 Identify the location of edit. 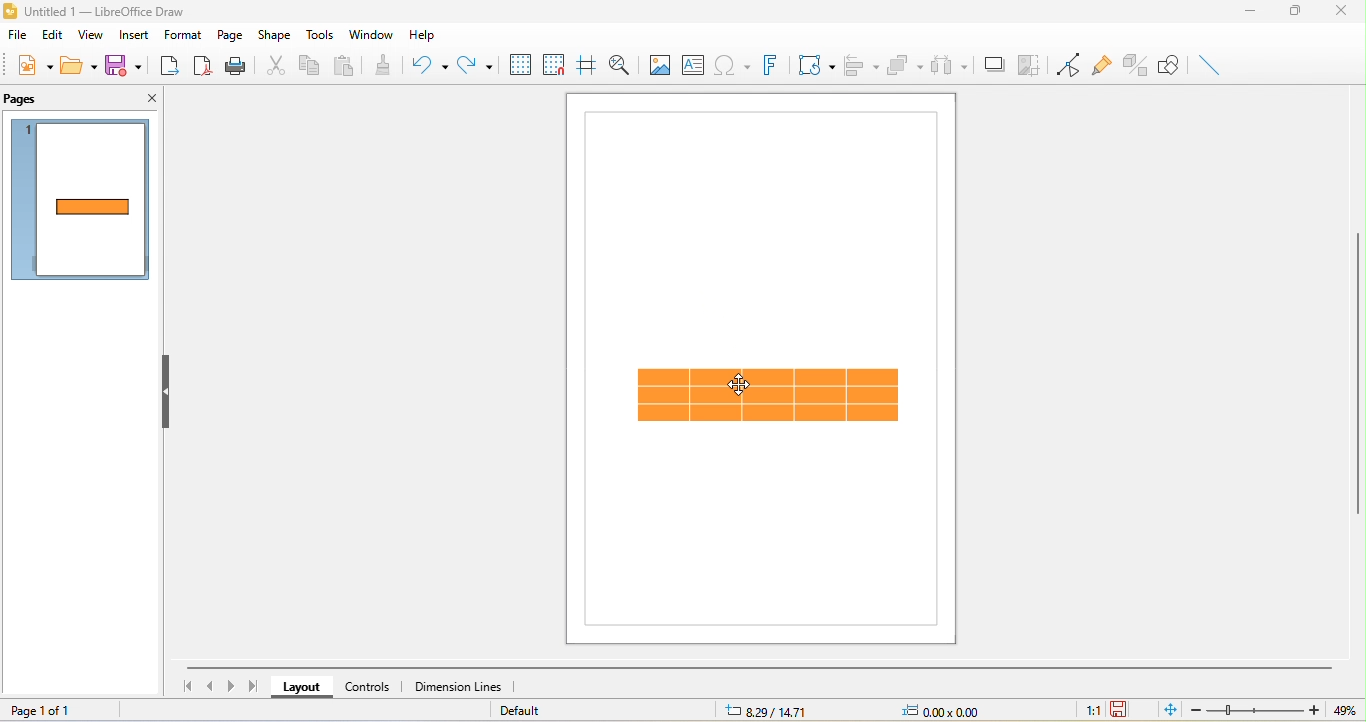
(51, 34).